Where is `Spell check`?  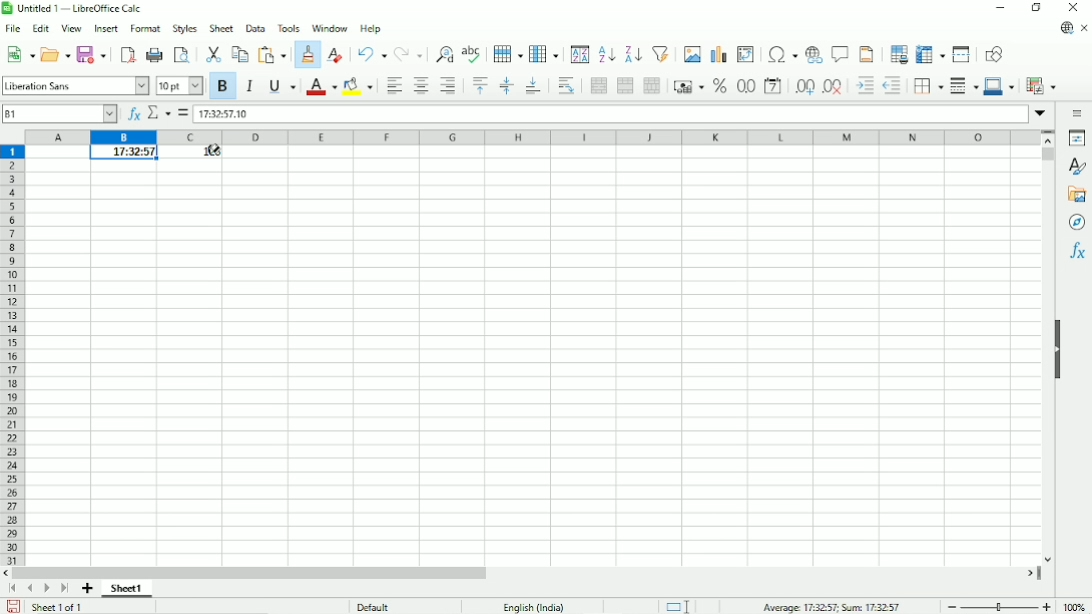 Spell check is located at coordinates (472, 53).